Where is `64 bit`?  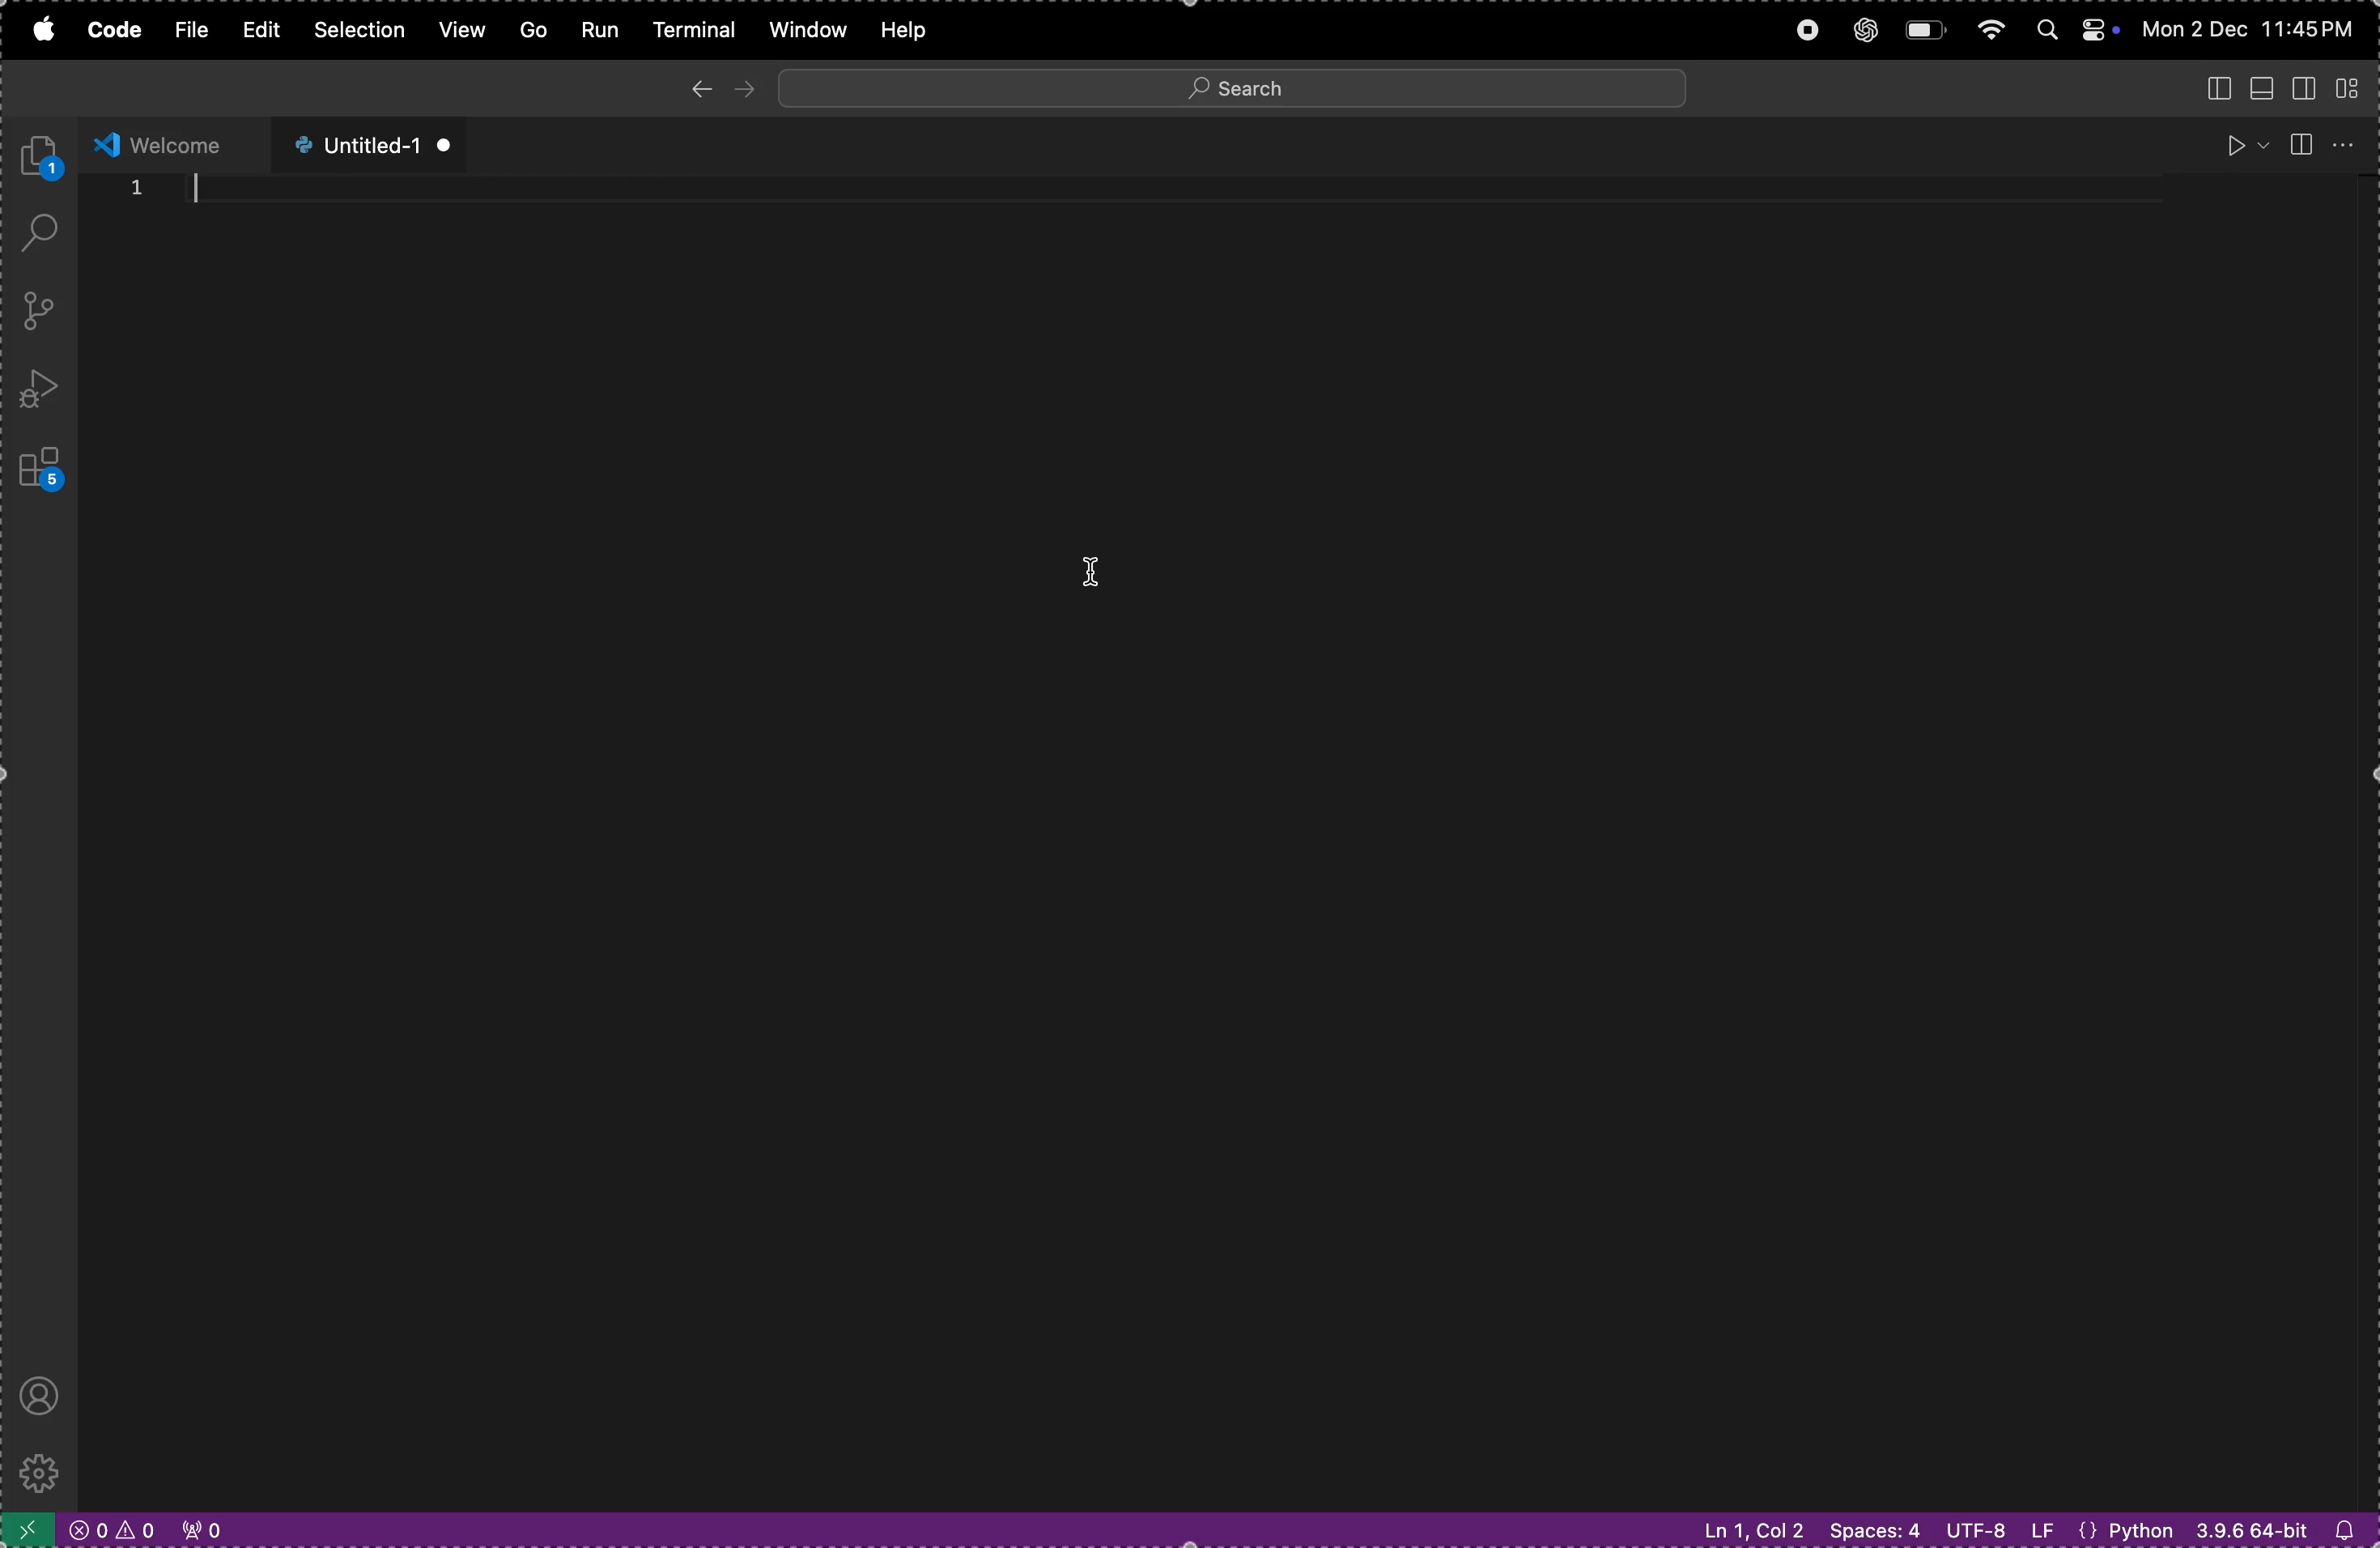
64 bit is located at coordinates (2250, 1533).